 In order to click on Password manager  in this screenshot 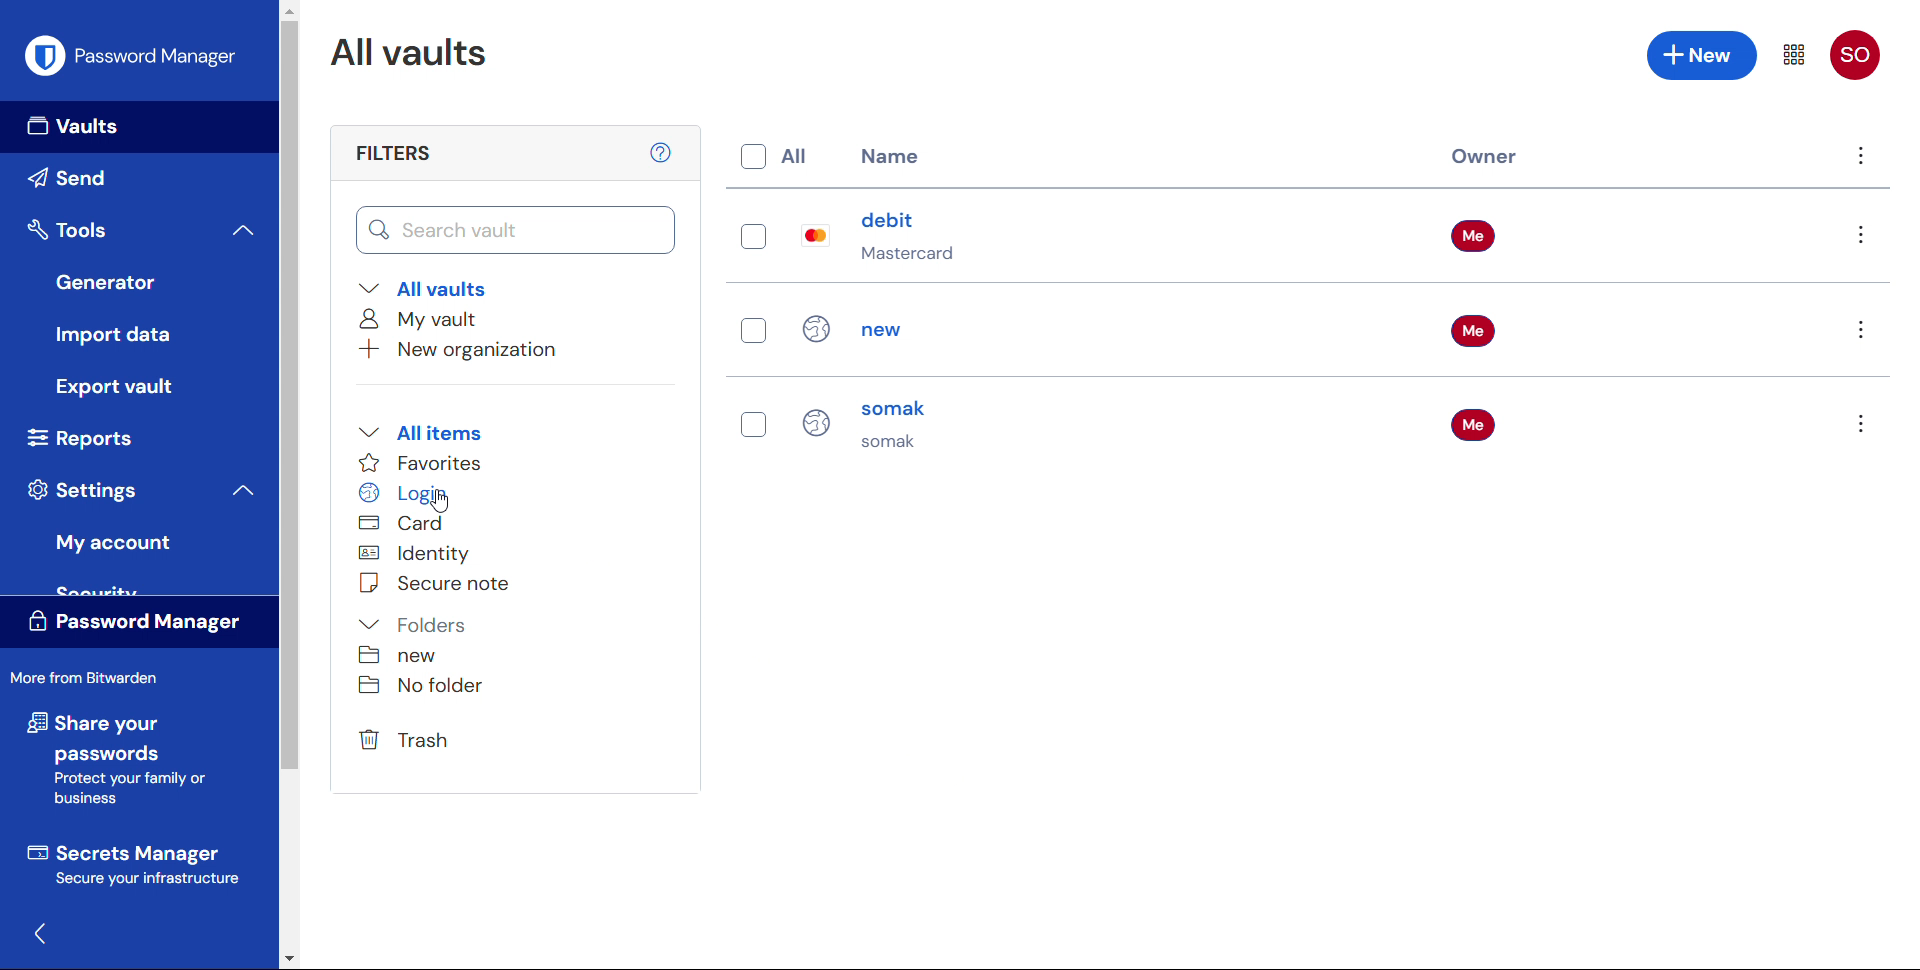, I will do `click(137, 61)`.